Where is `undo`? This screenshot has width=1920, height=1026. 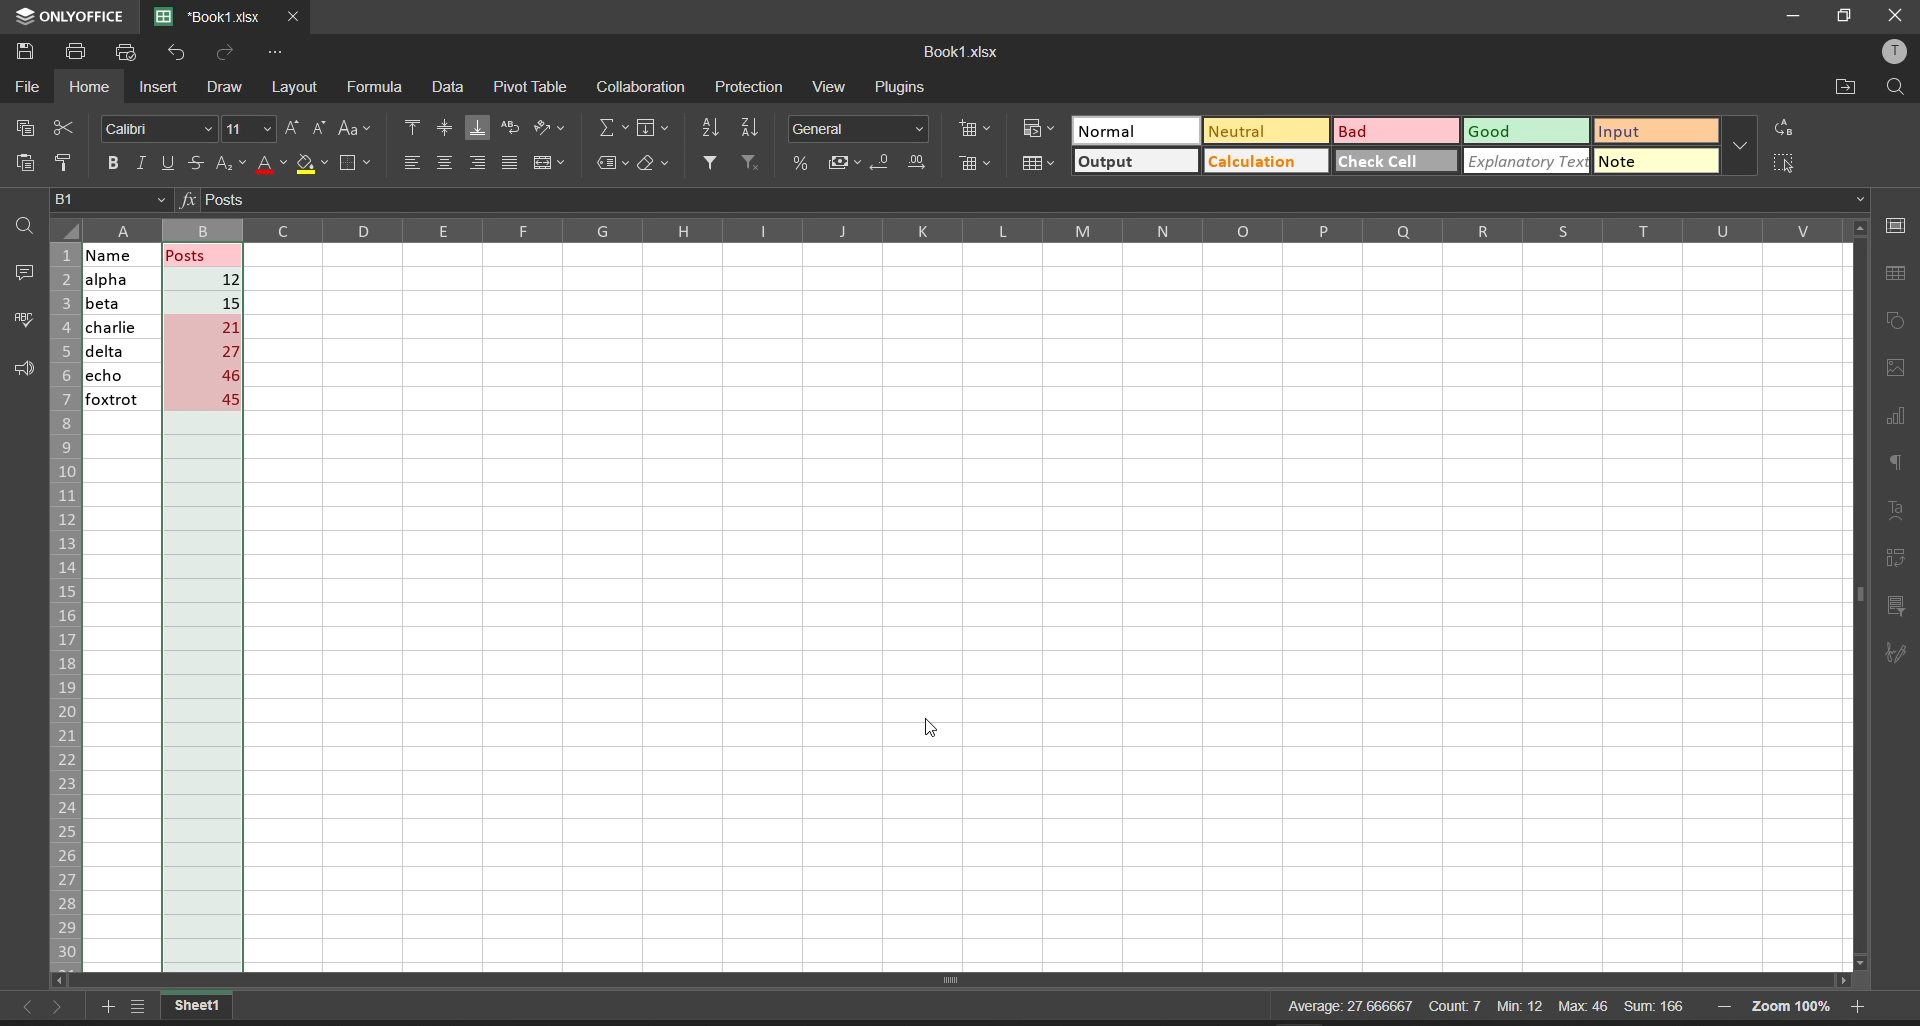
undo is located at coordinates (178, 53).